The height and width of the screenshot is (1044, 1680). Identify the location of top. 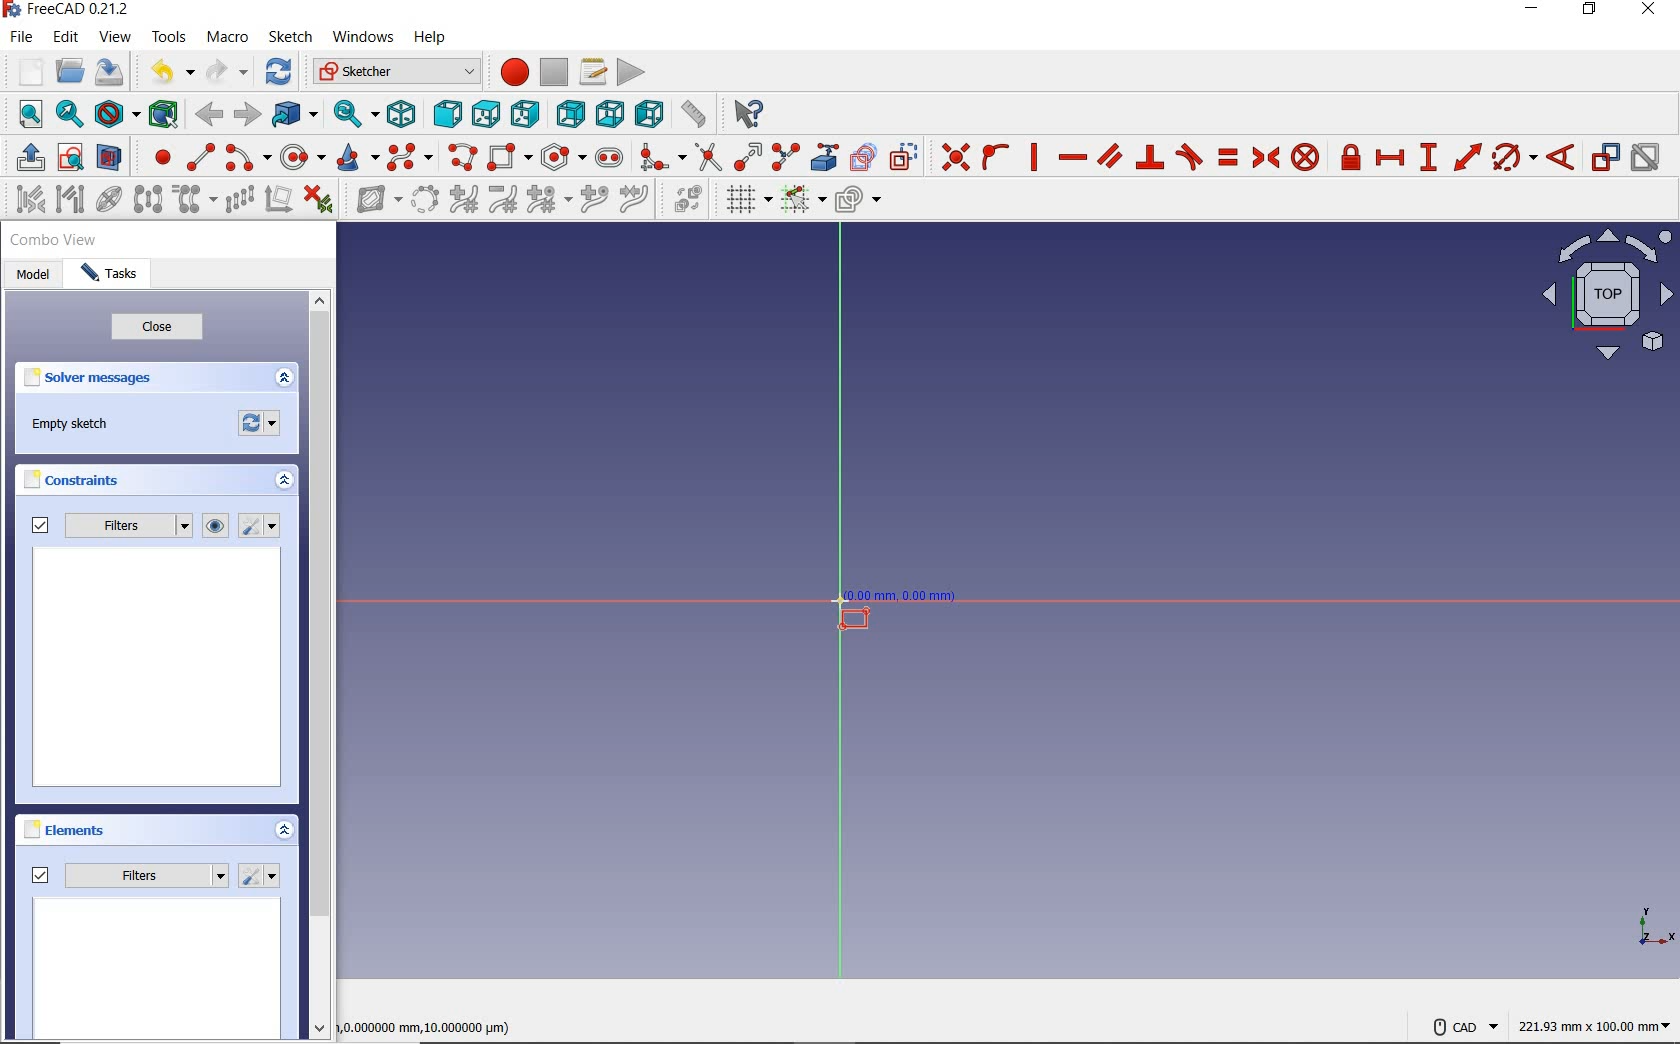
(486, 114).